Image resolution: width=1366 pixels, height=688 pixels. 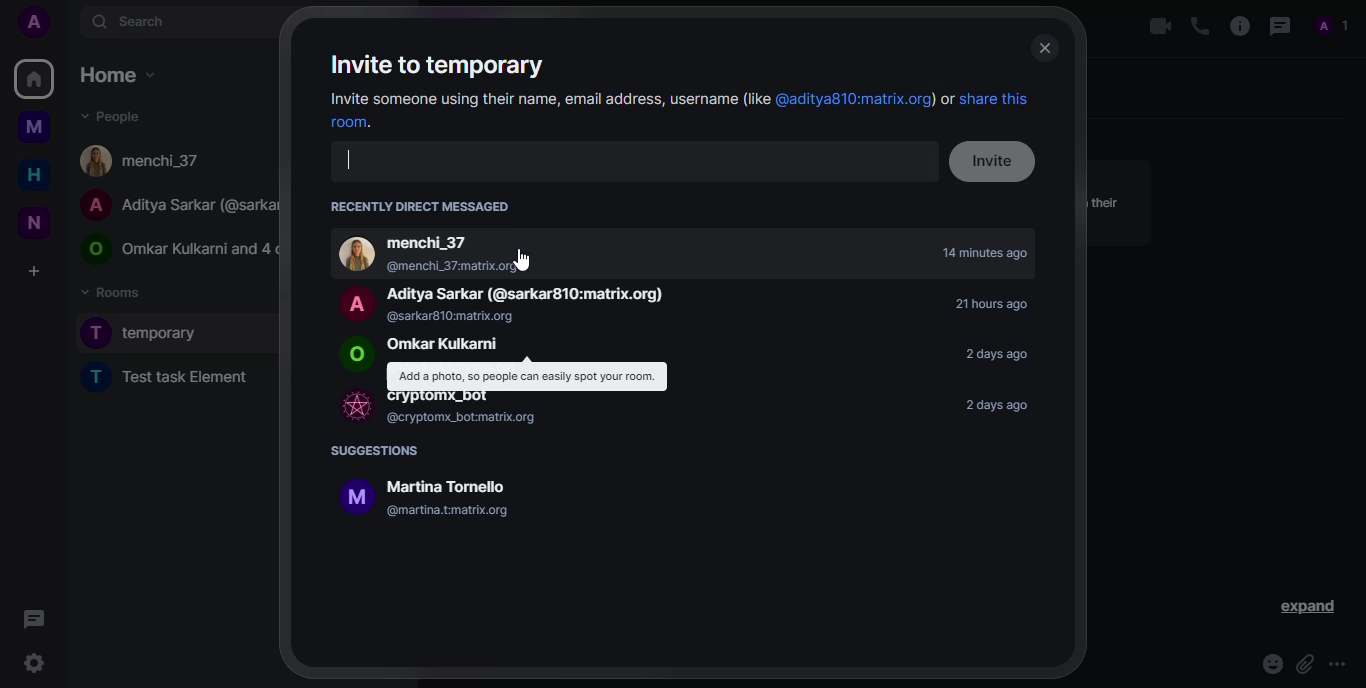 What do you see at coordinates (993, 353) in the screenshot?
I see `2days ago` at bounding box center [993, 353].